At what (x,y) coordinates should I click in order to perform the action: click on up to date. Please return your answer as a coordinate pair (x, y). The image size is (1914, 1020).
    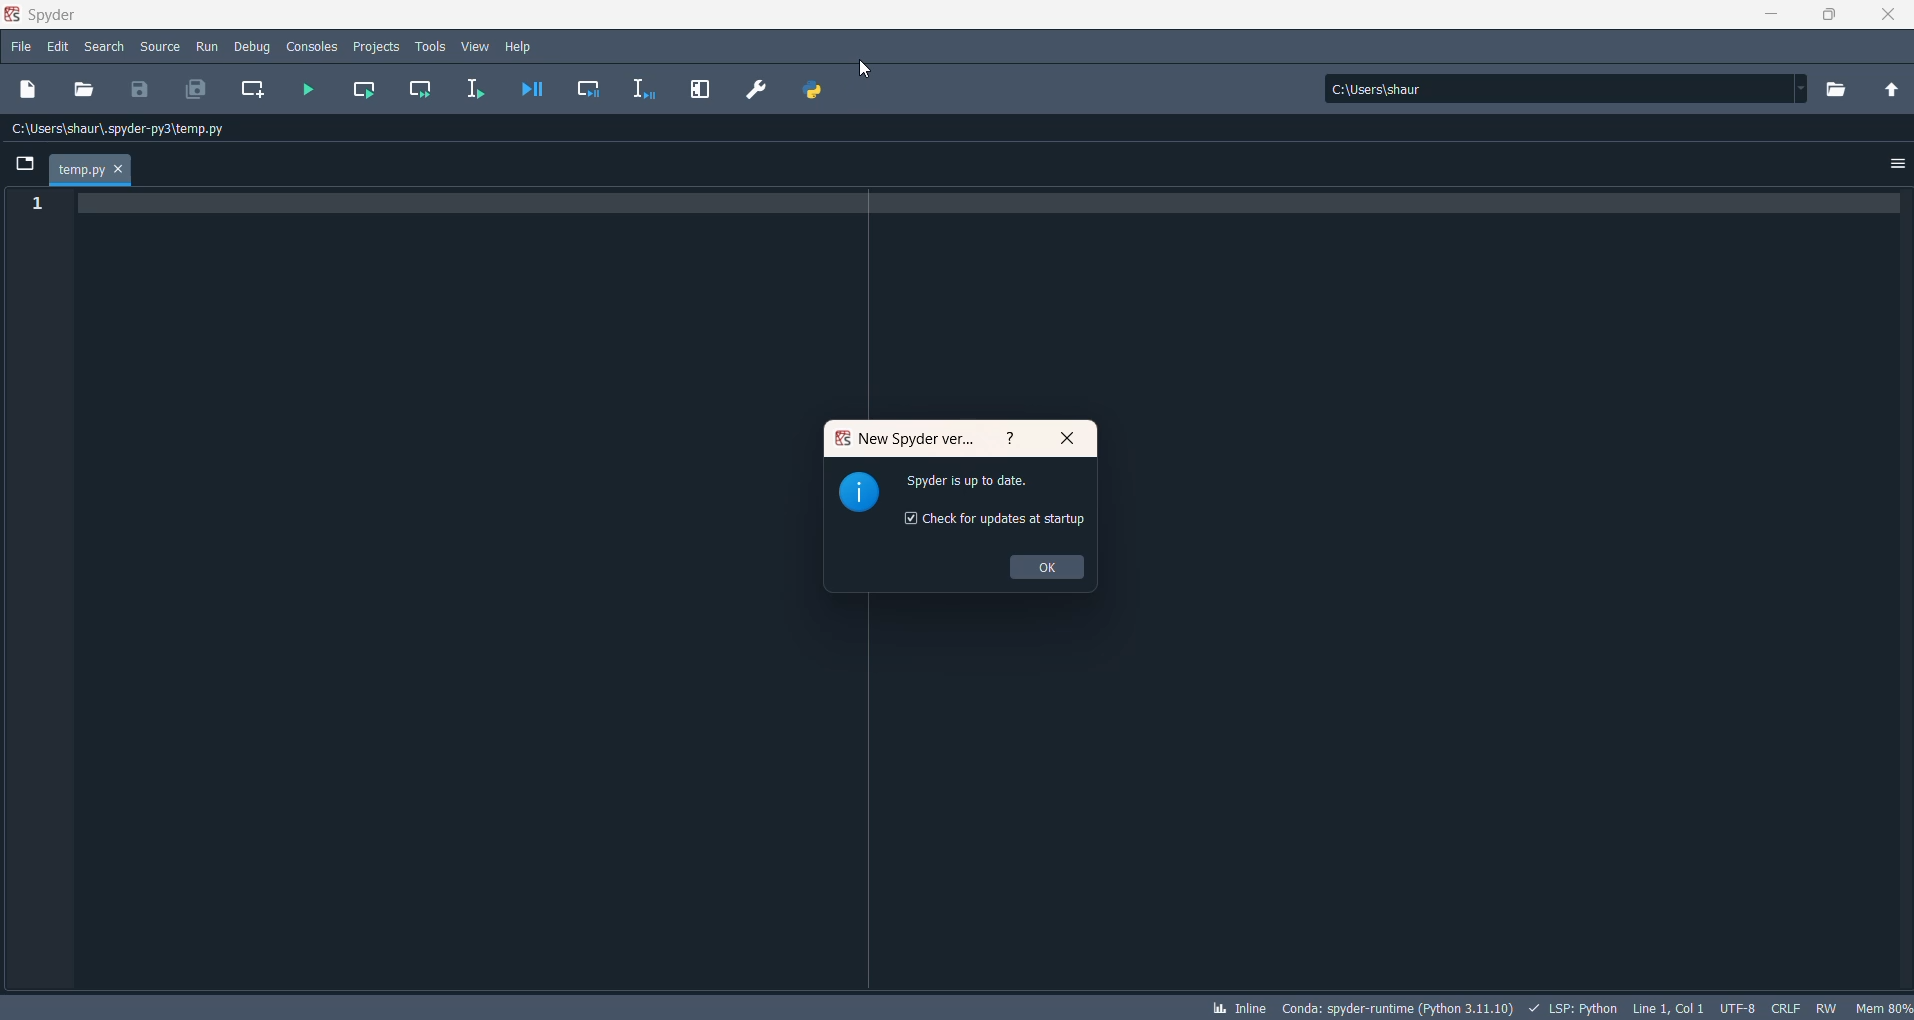
    Looking at the image, I should click on (984, 486).